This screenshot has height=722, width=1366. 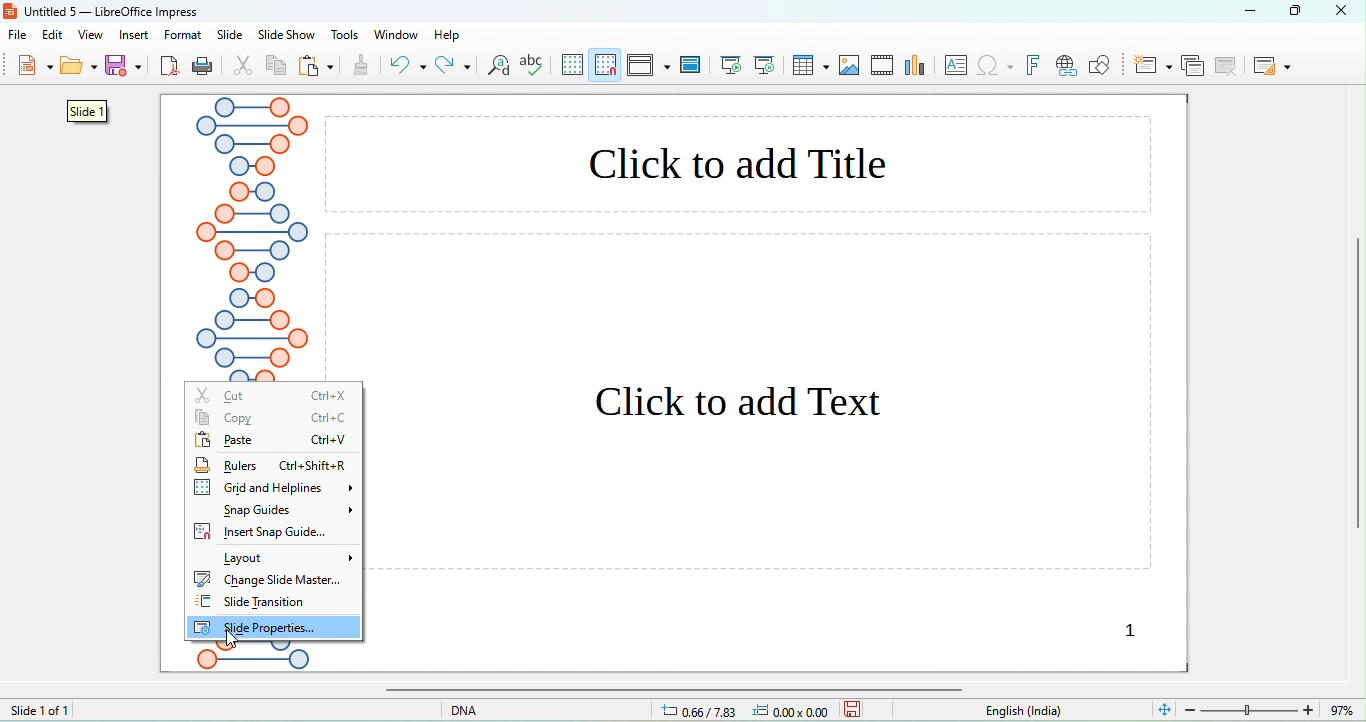 What do you see at coordinates (105, 11) in the screenshot?
I see `title` at bounding box center [105, 11].